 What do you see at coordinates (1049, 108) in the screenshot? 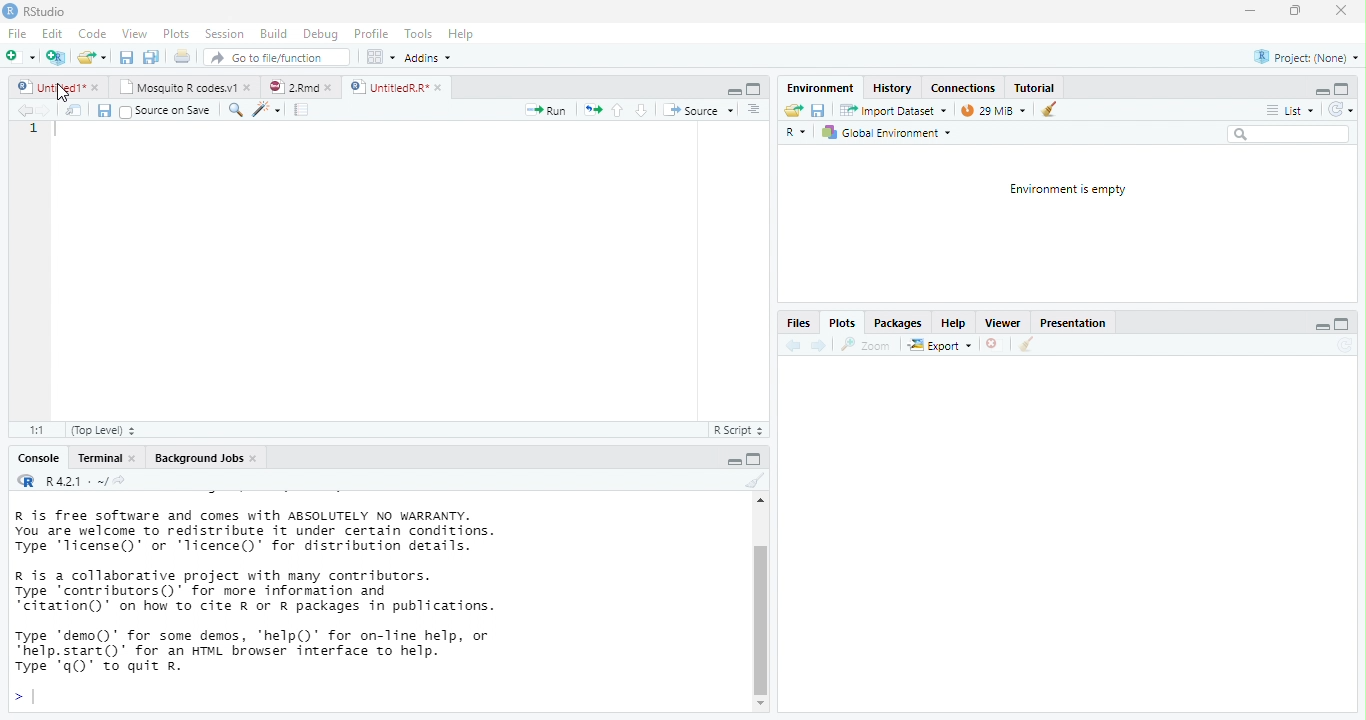
I see `clear` at bounding box center [1049, 108].